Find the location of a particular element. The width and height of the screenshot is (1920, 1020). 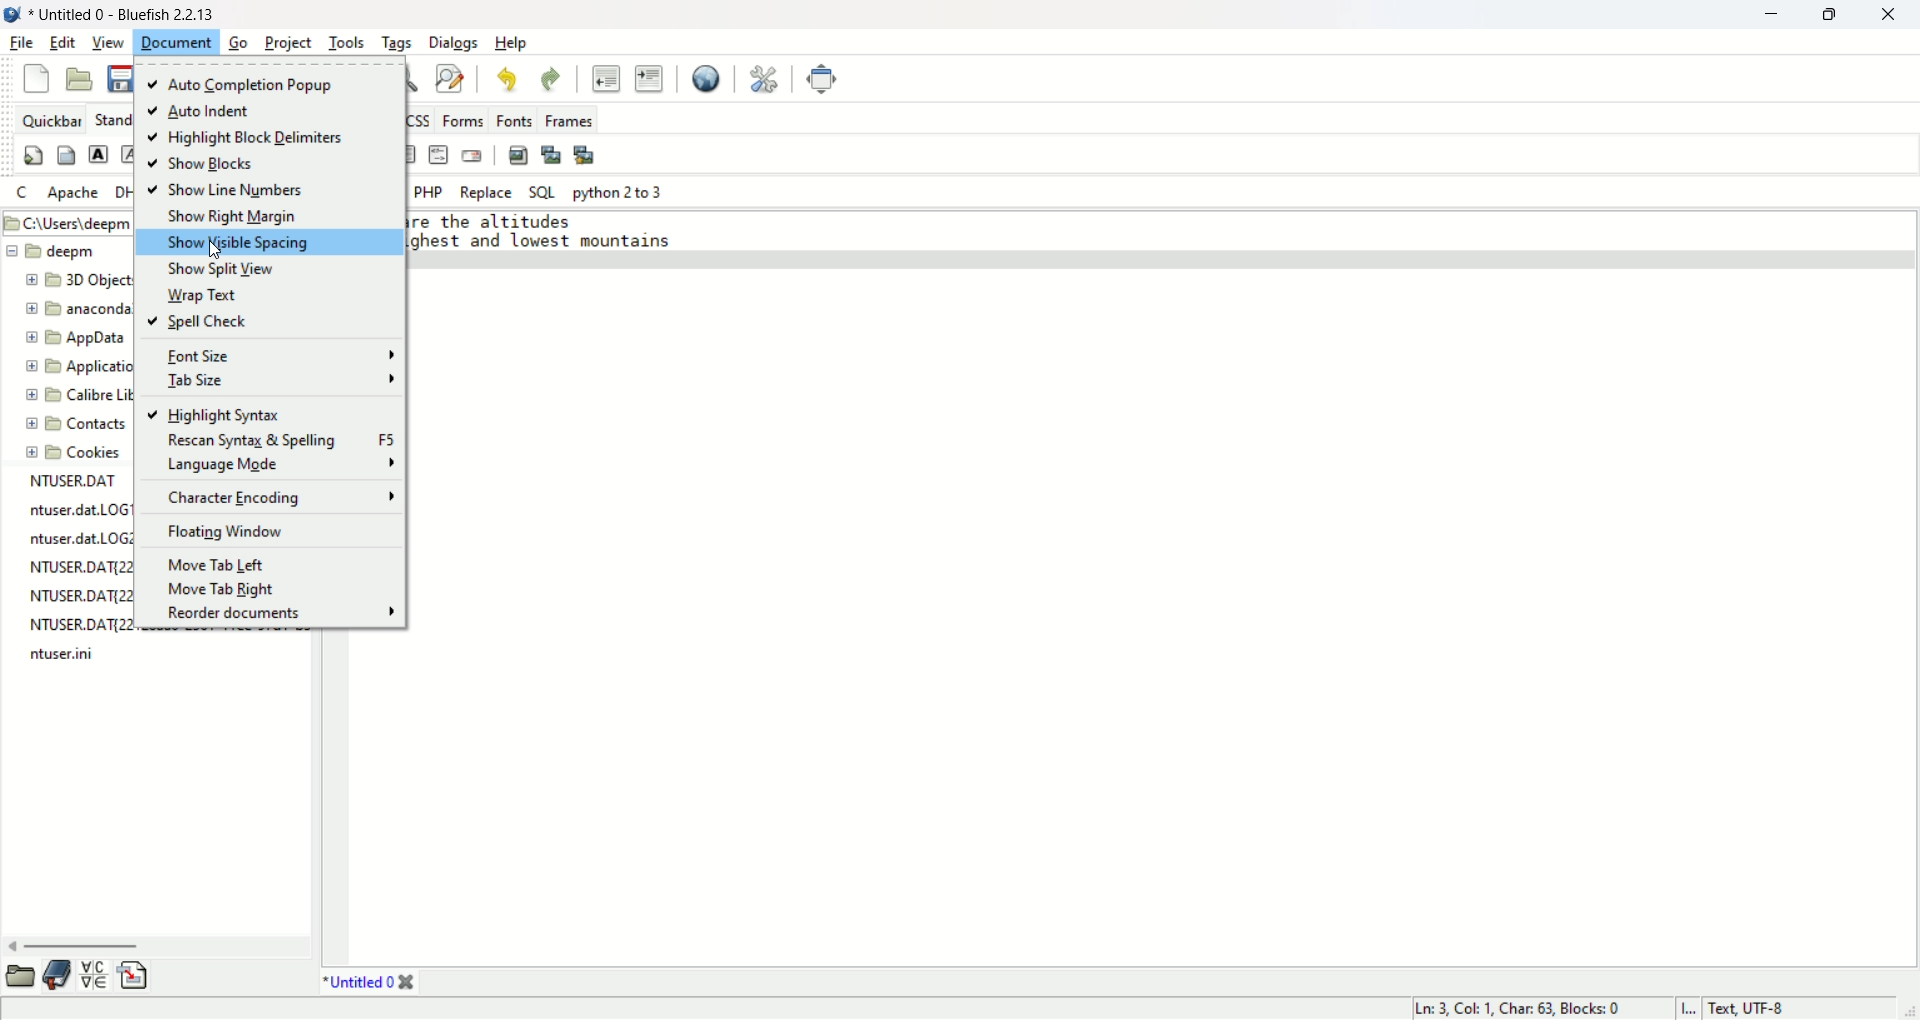

Apache is located at coordinates (77, 190).